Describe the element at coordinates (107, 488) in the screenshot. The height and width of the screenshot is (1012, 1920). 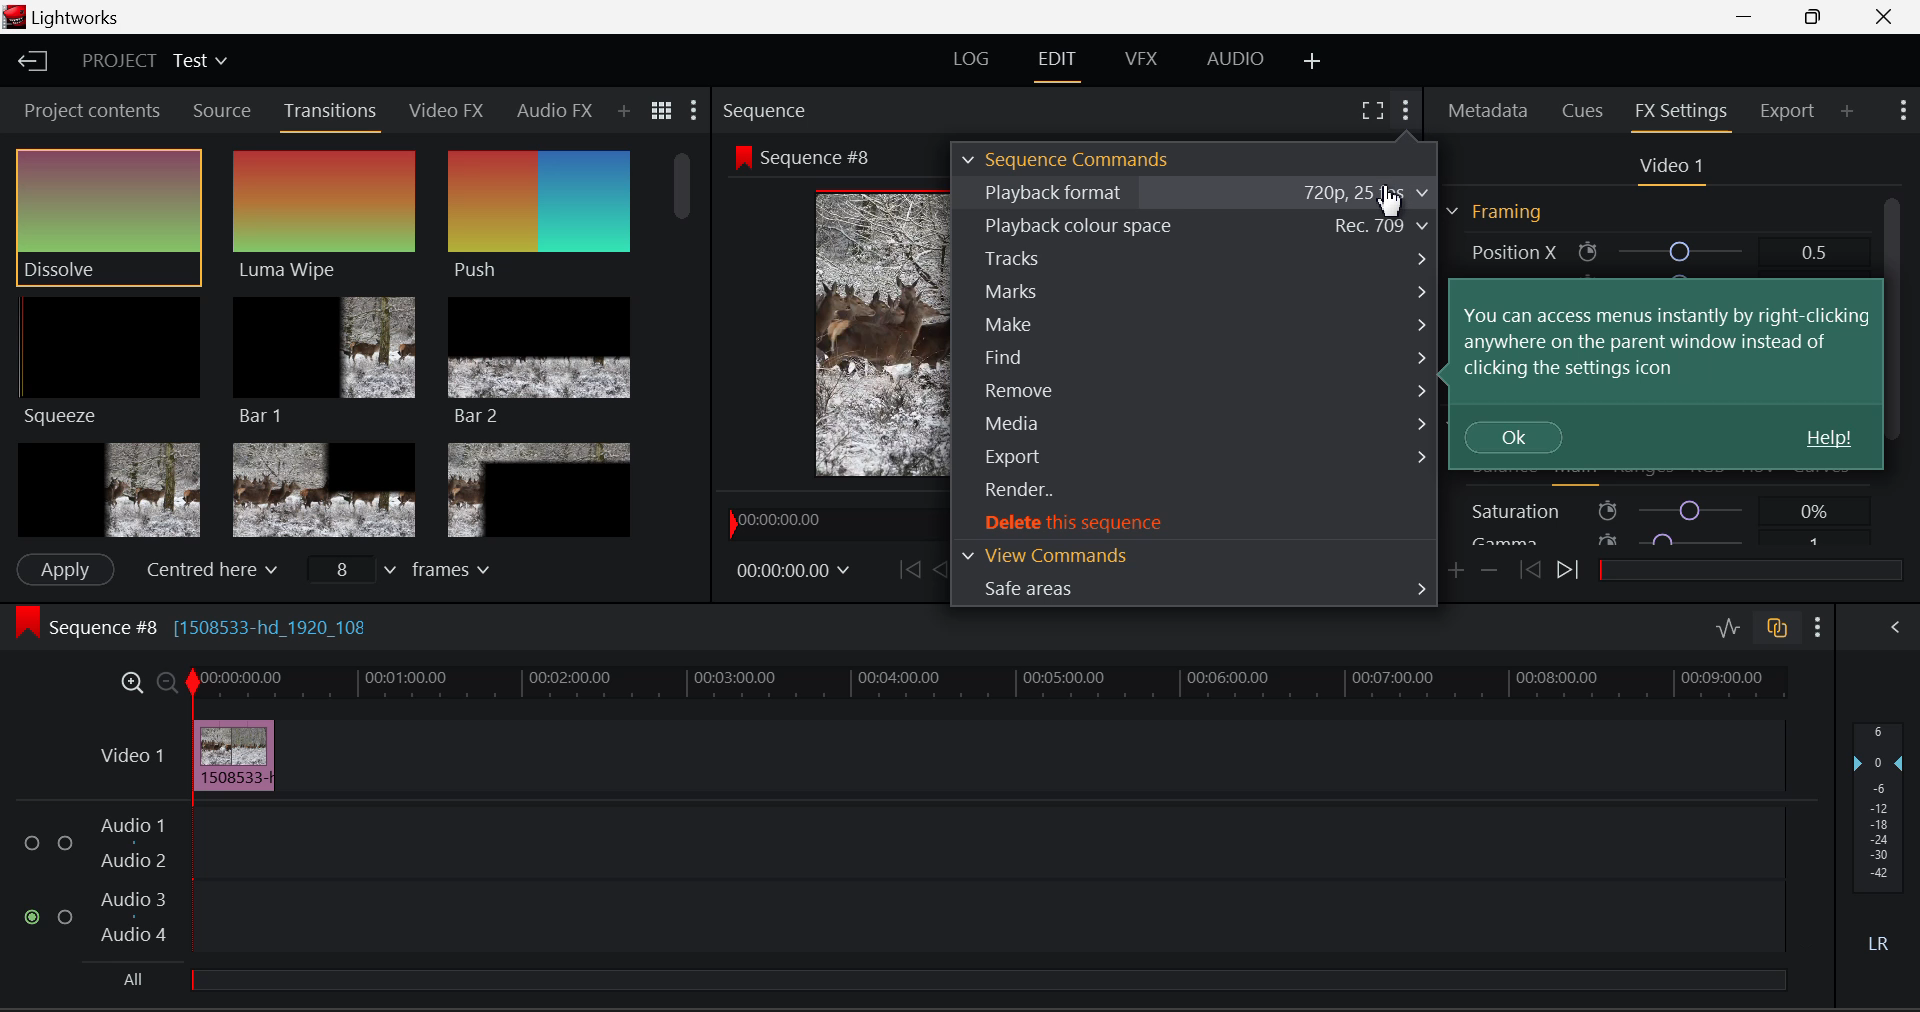
I see `Box 1` at that location.